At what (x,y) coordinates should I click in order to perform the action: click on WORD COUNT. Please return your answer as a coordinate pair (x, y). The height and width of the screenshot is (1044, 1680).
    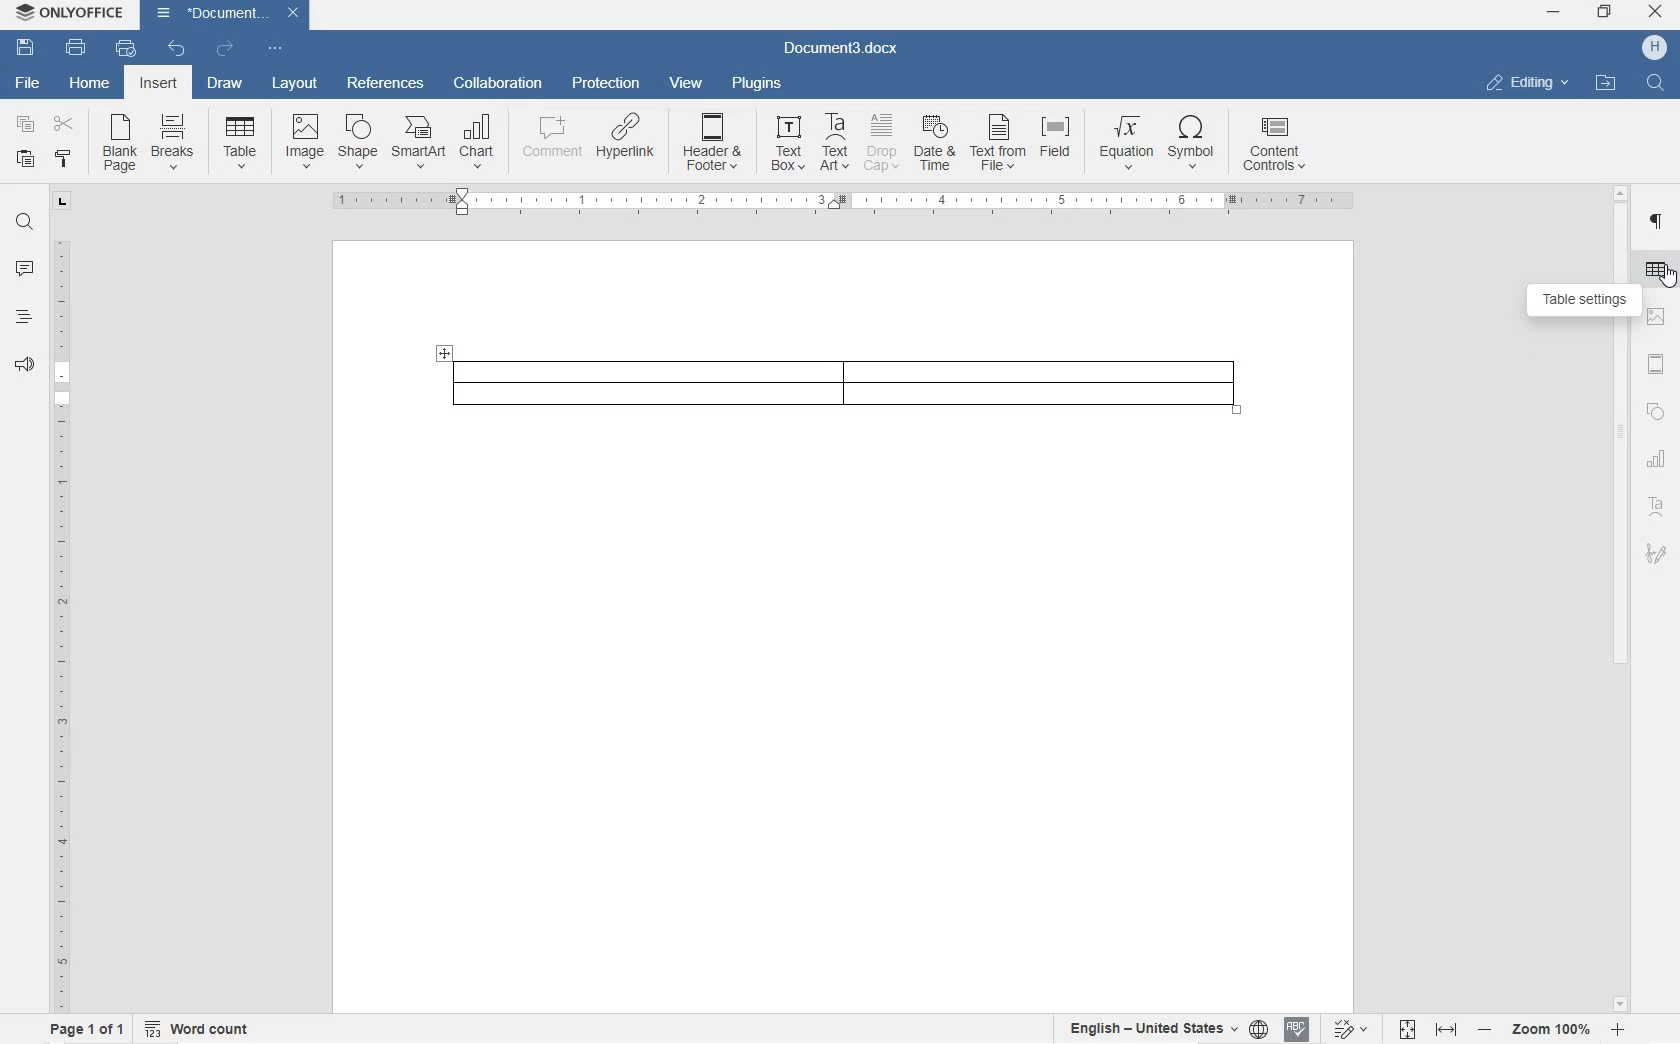
    Looking at the image, I should click on (199, 1027).